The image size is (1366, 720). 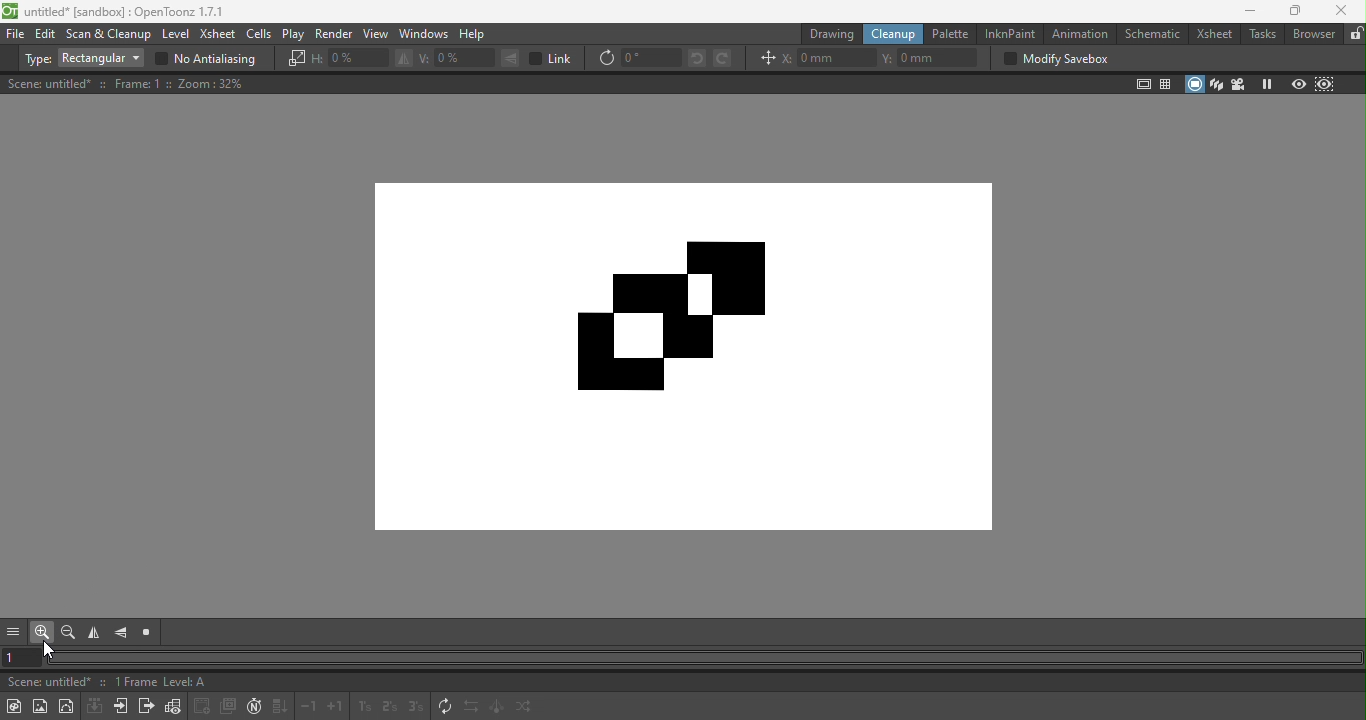 I want to click on Duplicate drawing, so click(x=230, y=707).